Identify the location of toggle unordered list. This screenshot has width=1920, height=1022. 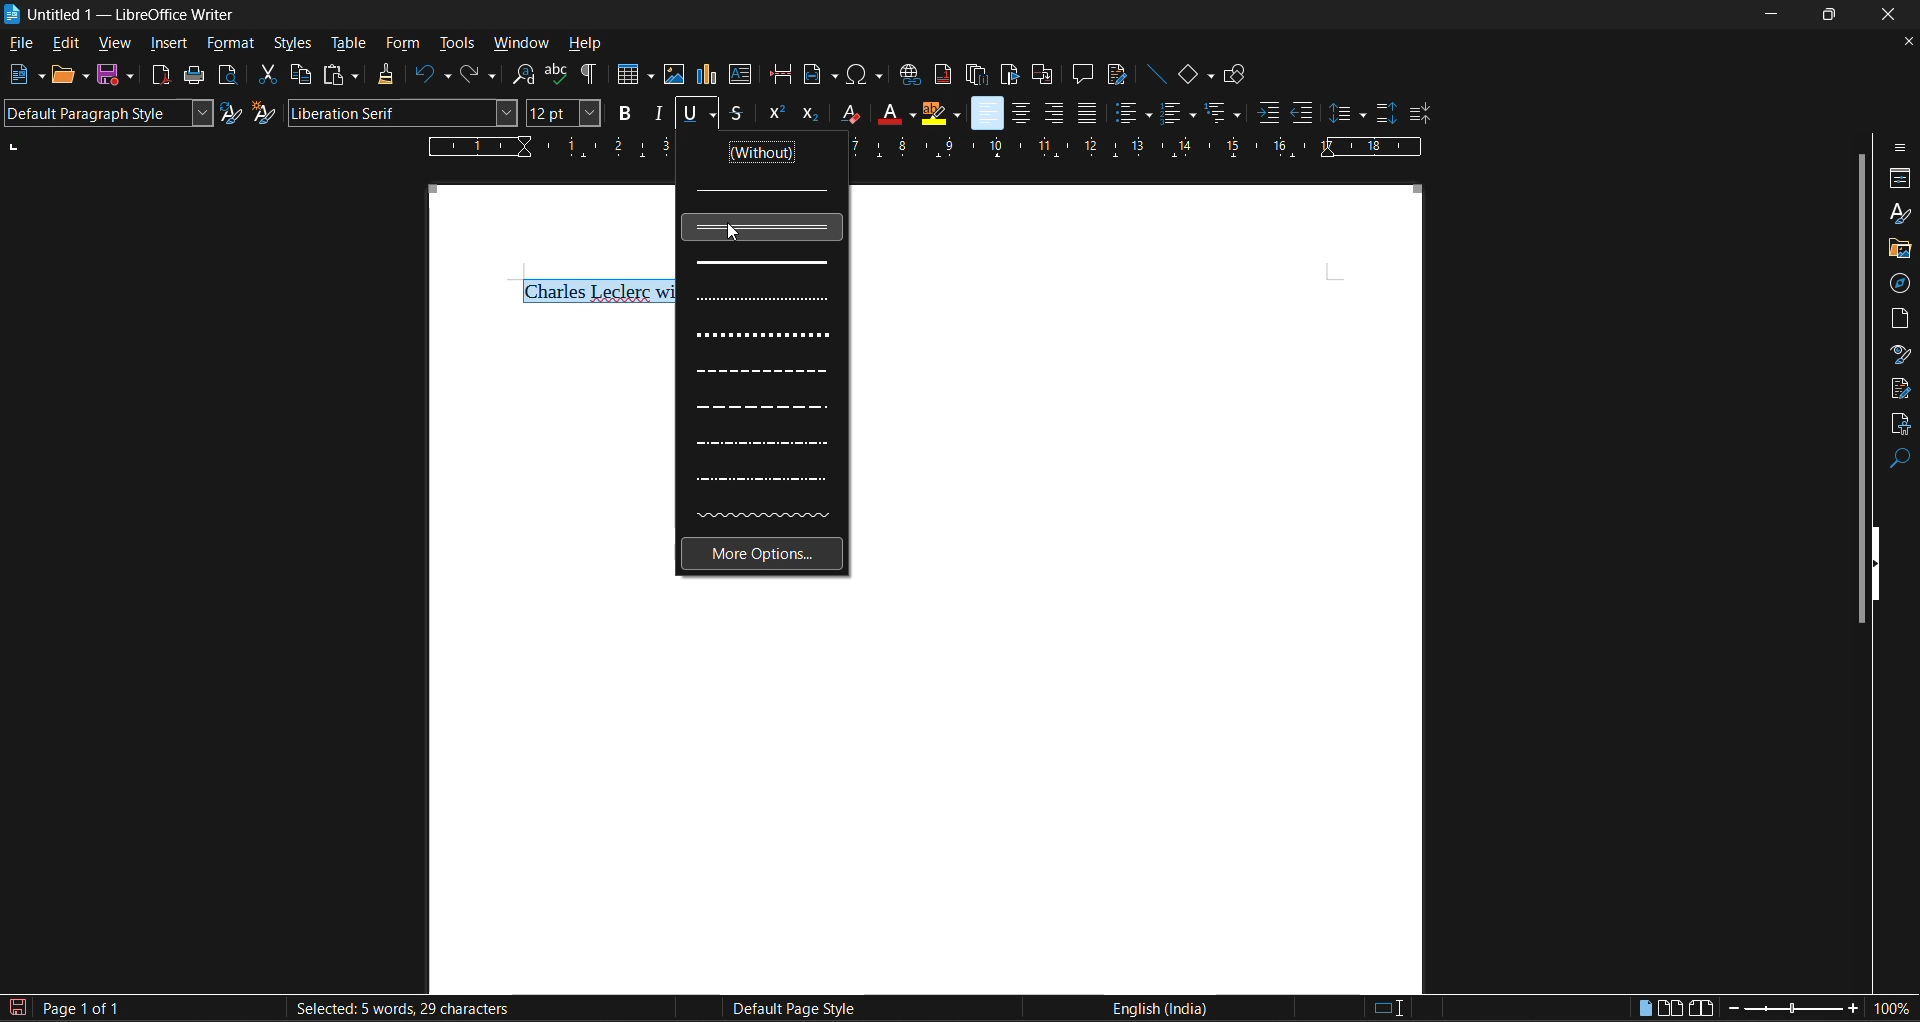
(1132, 111).